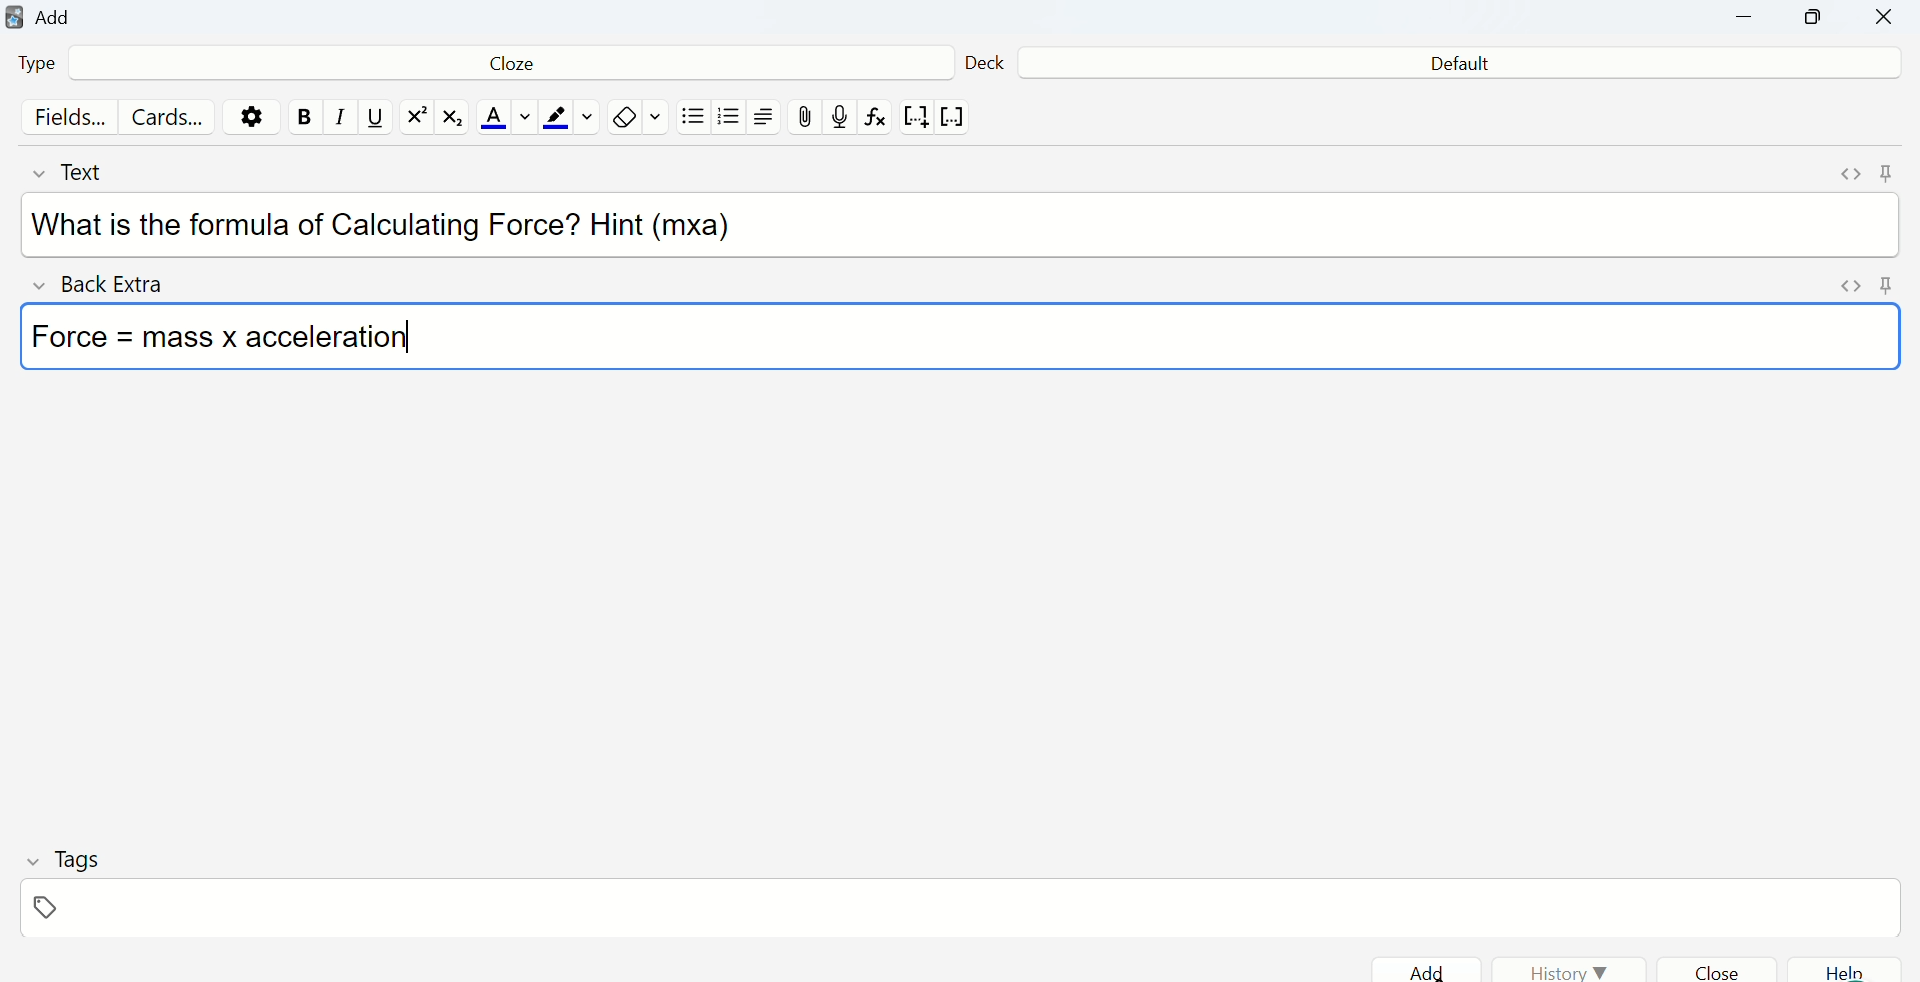  Describe the element at coordinates (985, 59) in the screenshot. I see `Deck` at that location.